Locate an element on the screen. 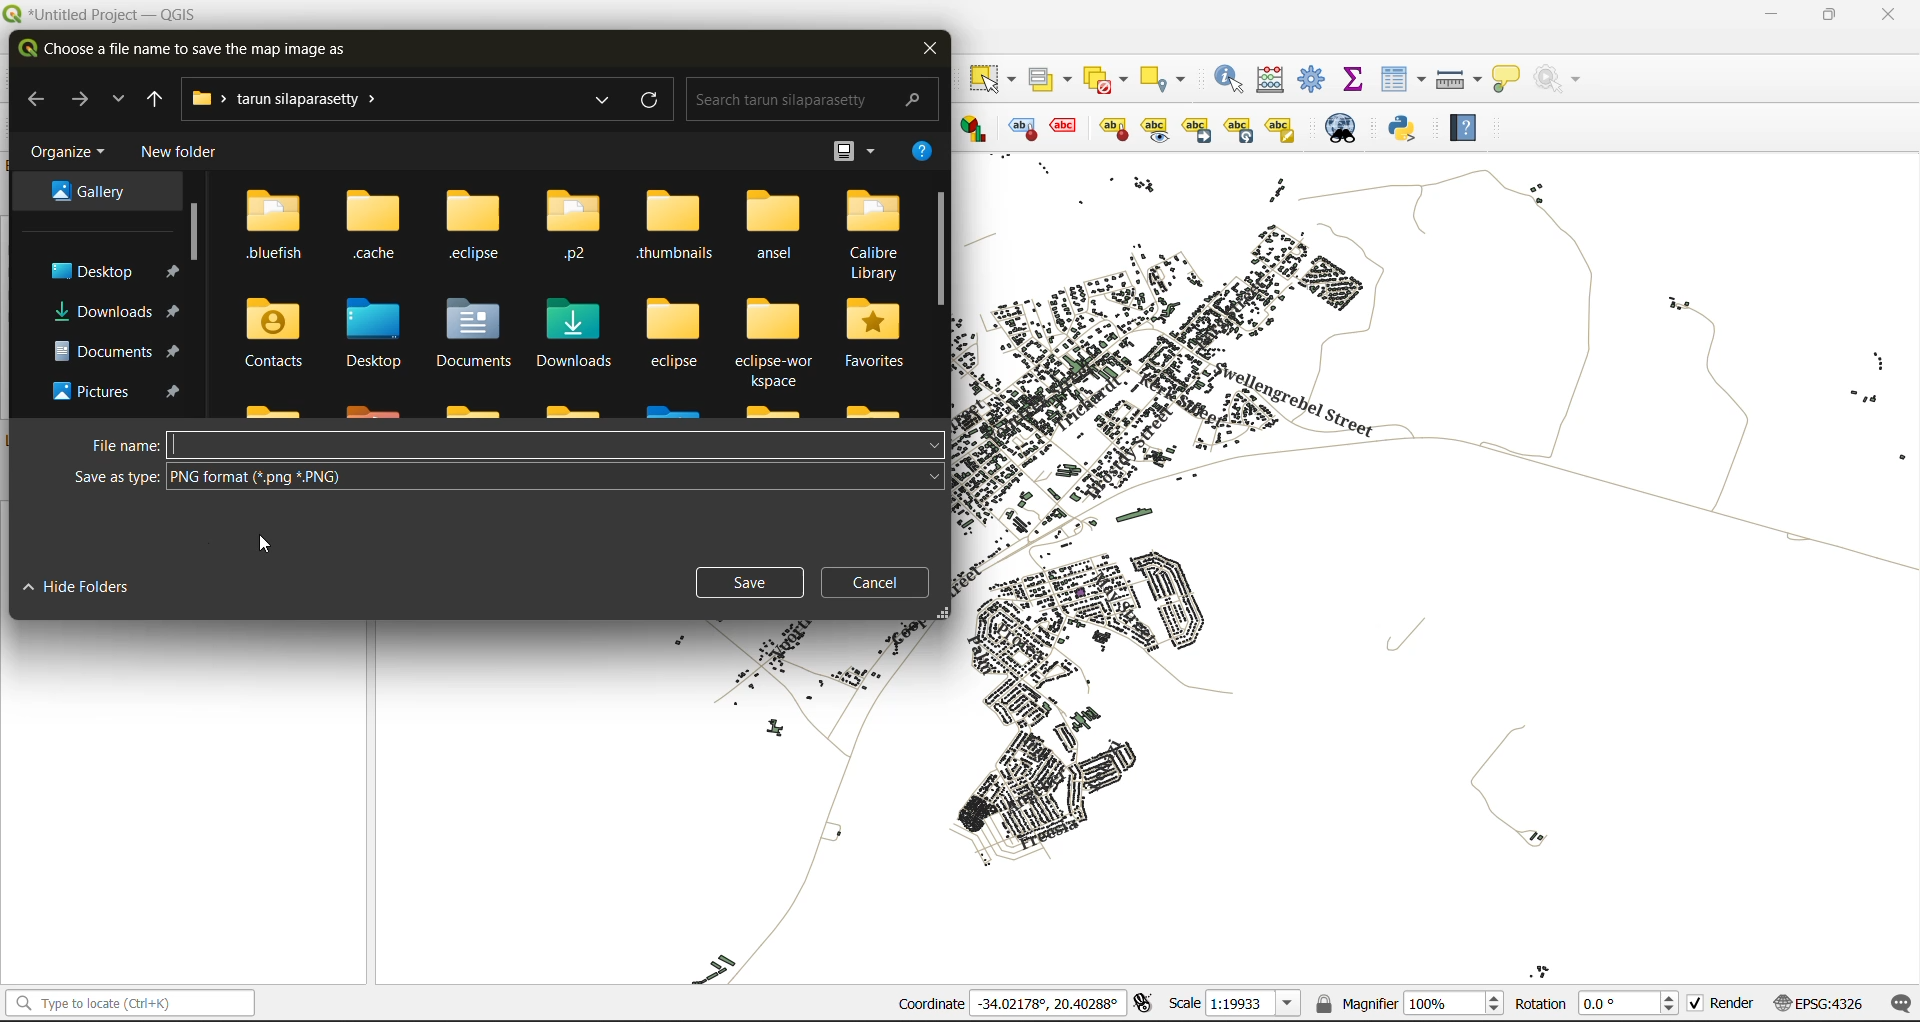 The height and width of the screenshot is (1022, 1920). new folder is located at coordinates (176, 153).